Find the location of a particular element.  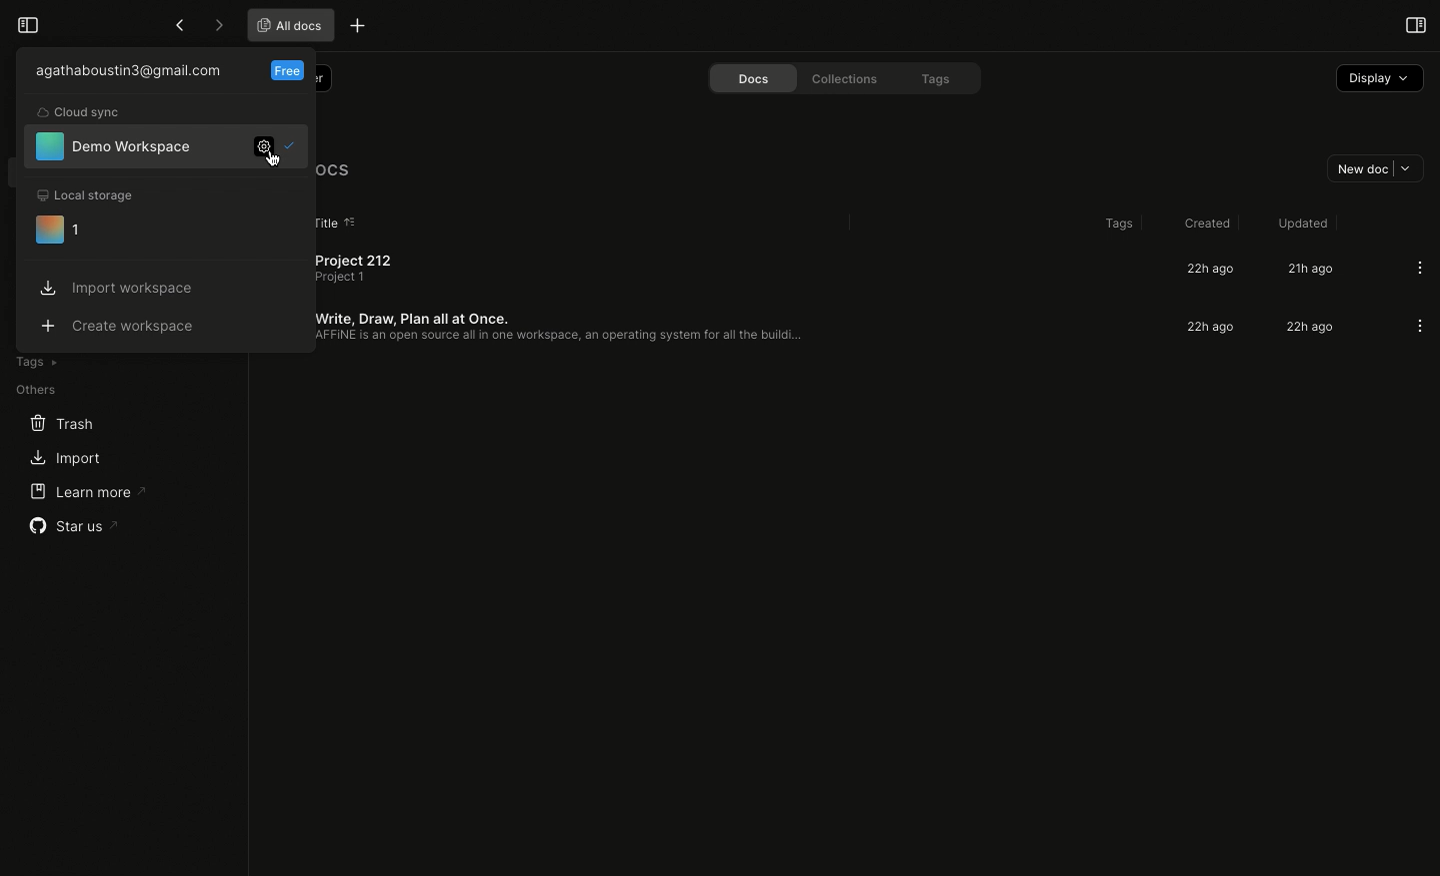

Demo workspace is located at coordinates (115, 146).